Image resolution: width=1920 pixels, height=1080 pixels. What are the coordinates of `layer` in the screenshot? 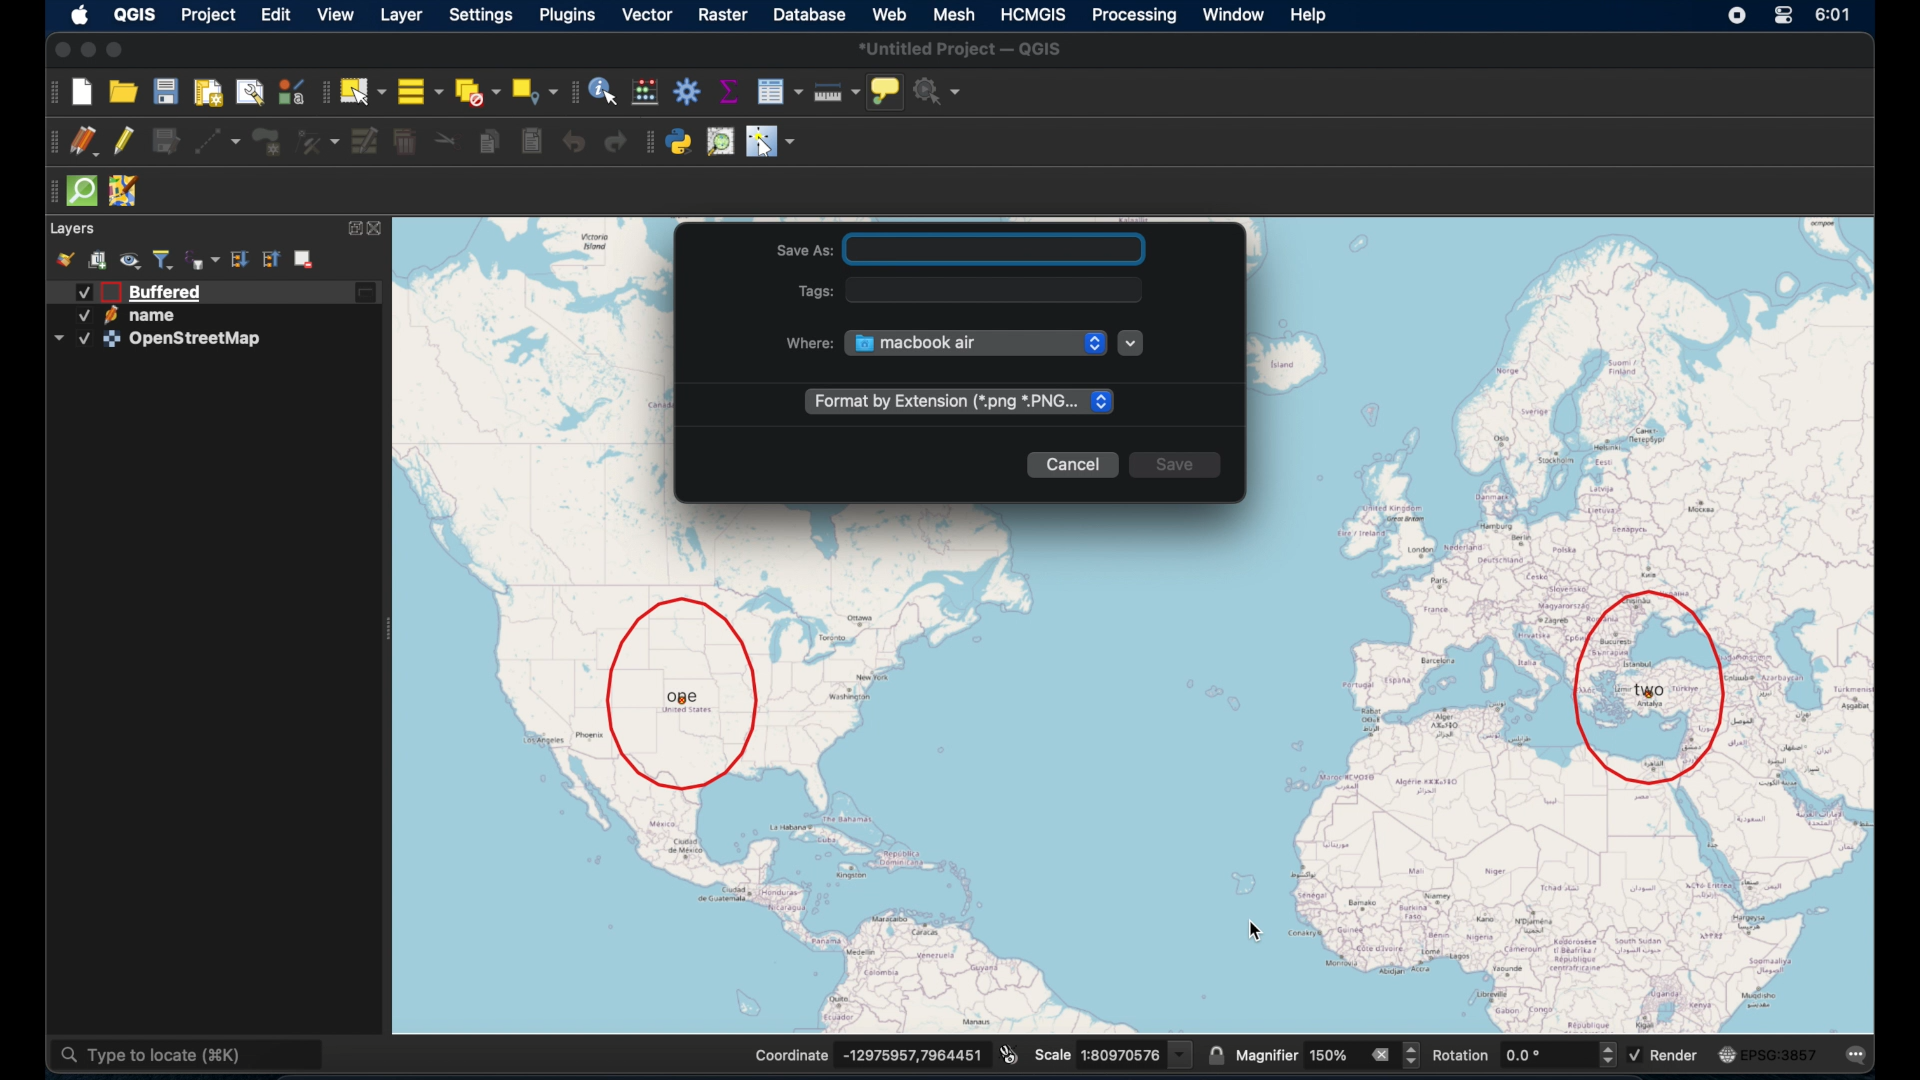 It's located at (400, 15).